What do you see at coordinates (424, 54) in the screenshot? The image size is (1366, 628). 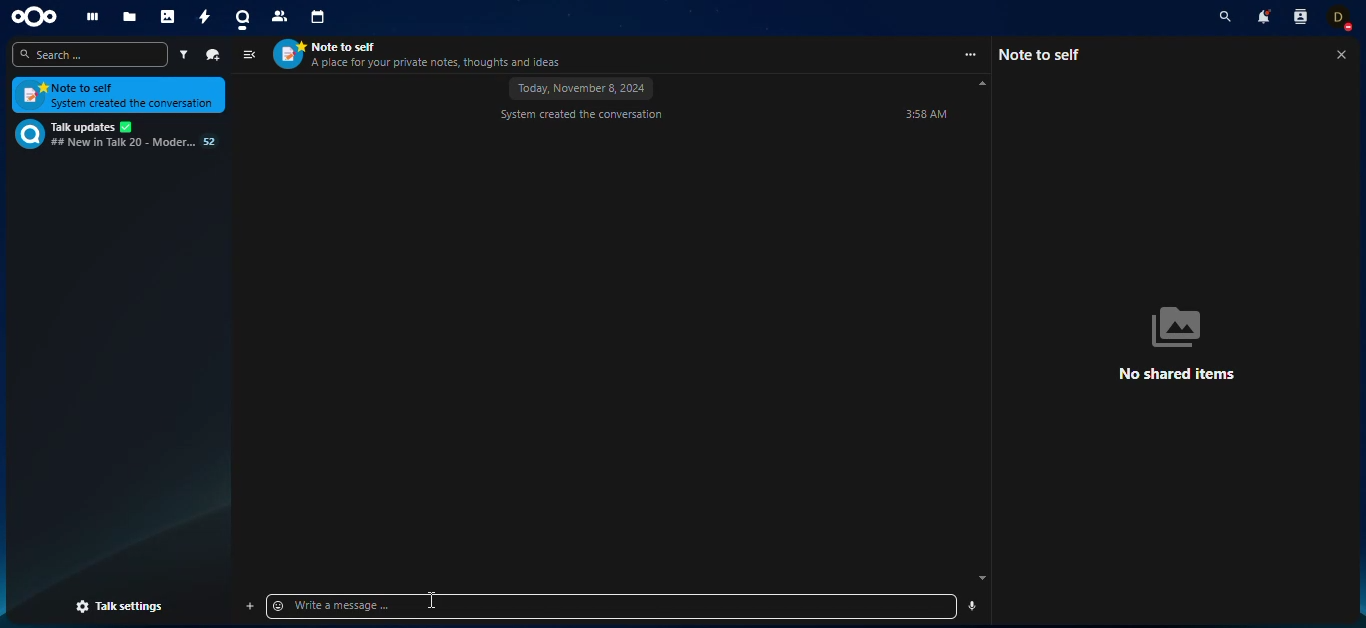 I see `contact` at bounding box center [424, 54].